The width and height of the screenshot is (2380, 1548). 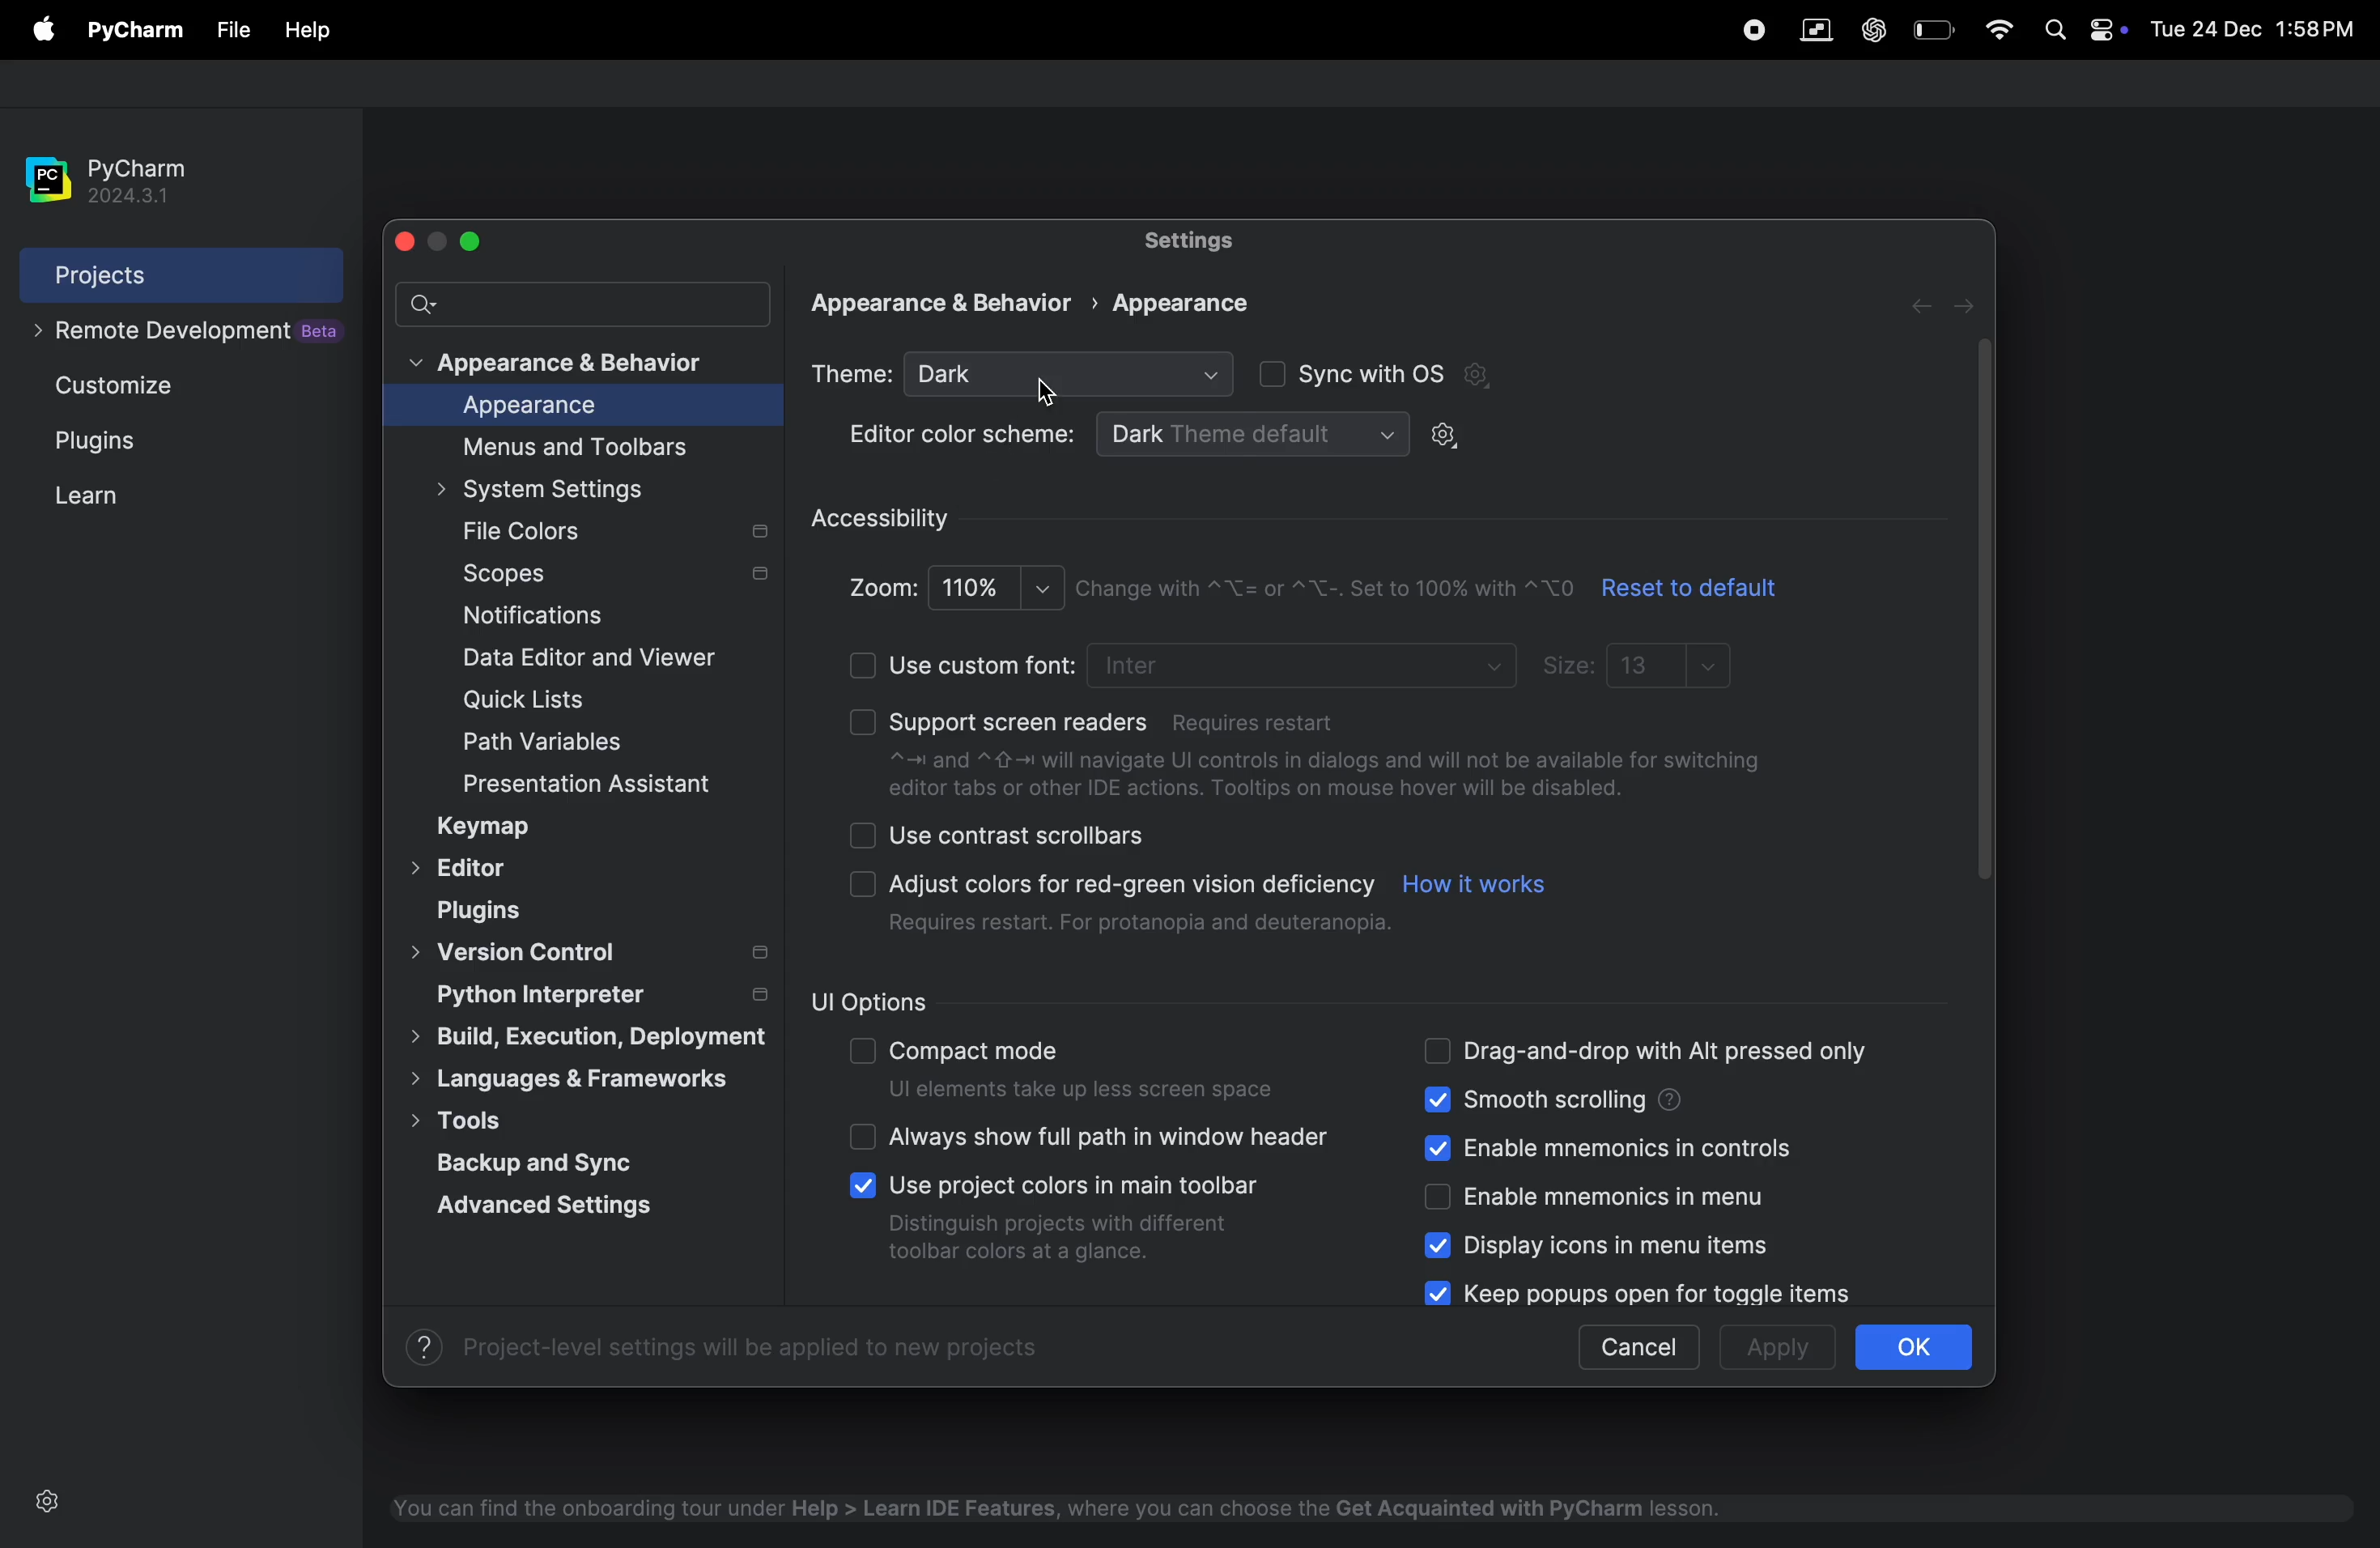 I want to click on theme, so click(x=856, y=375).